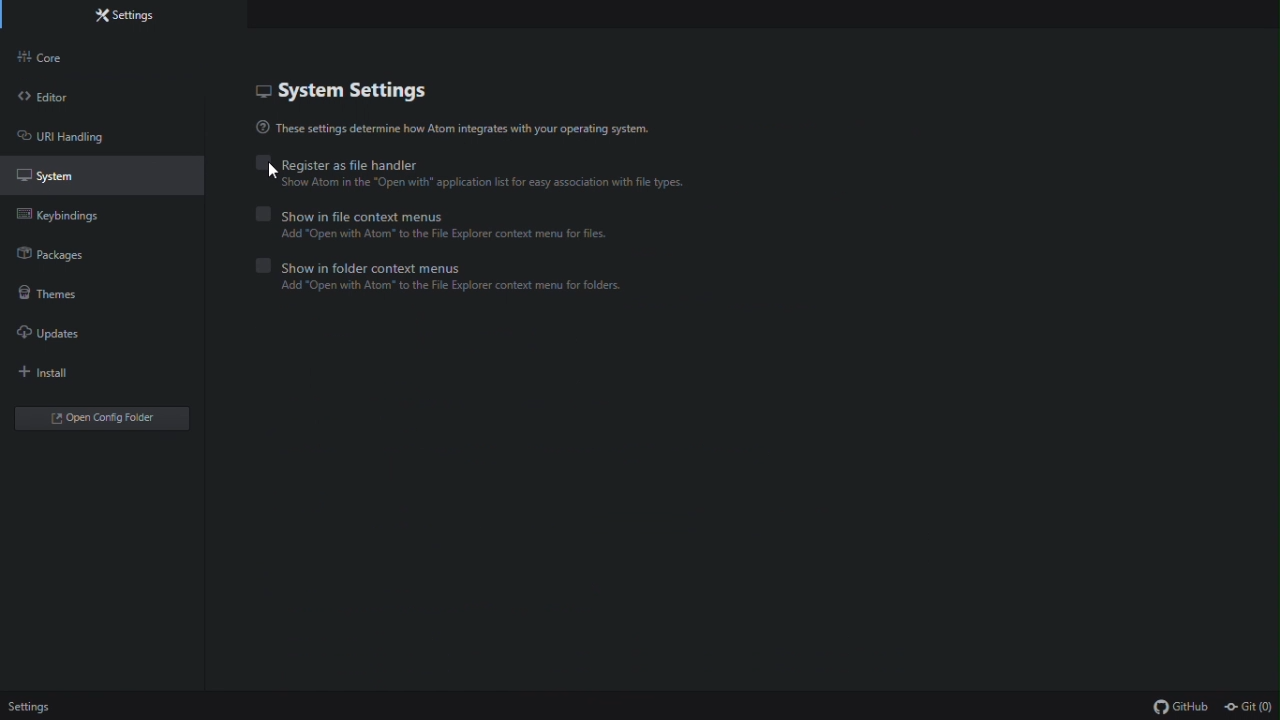  Describe the element at coordinates (67, 219) in the screenshot. I see `Key binding` at that location.